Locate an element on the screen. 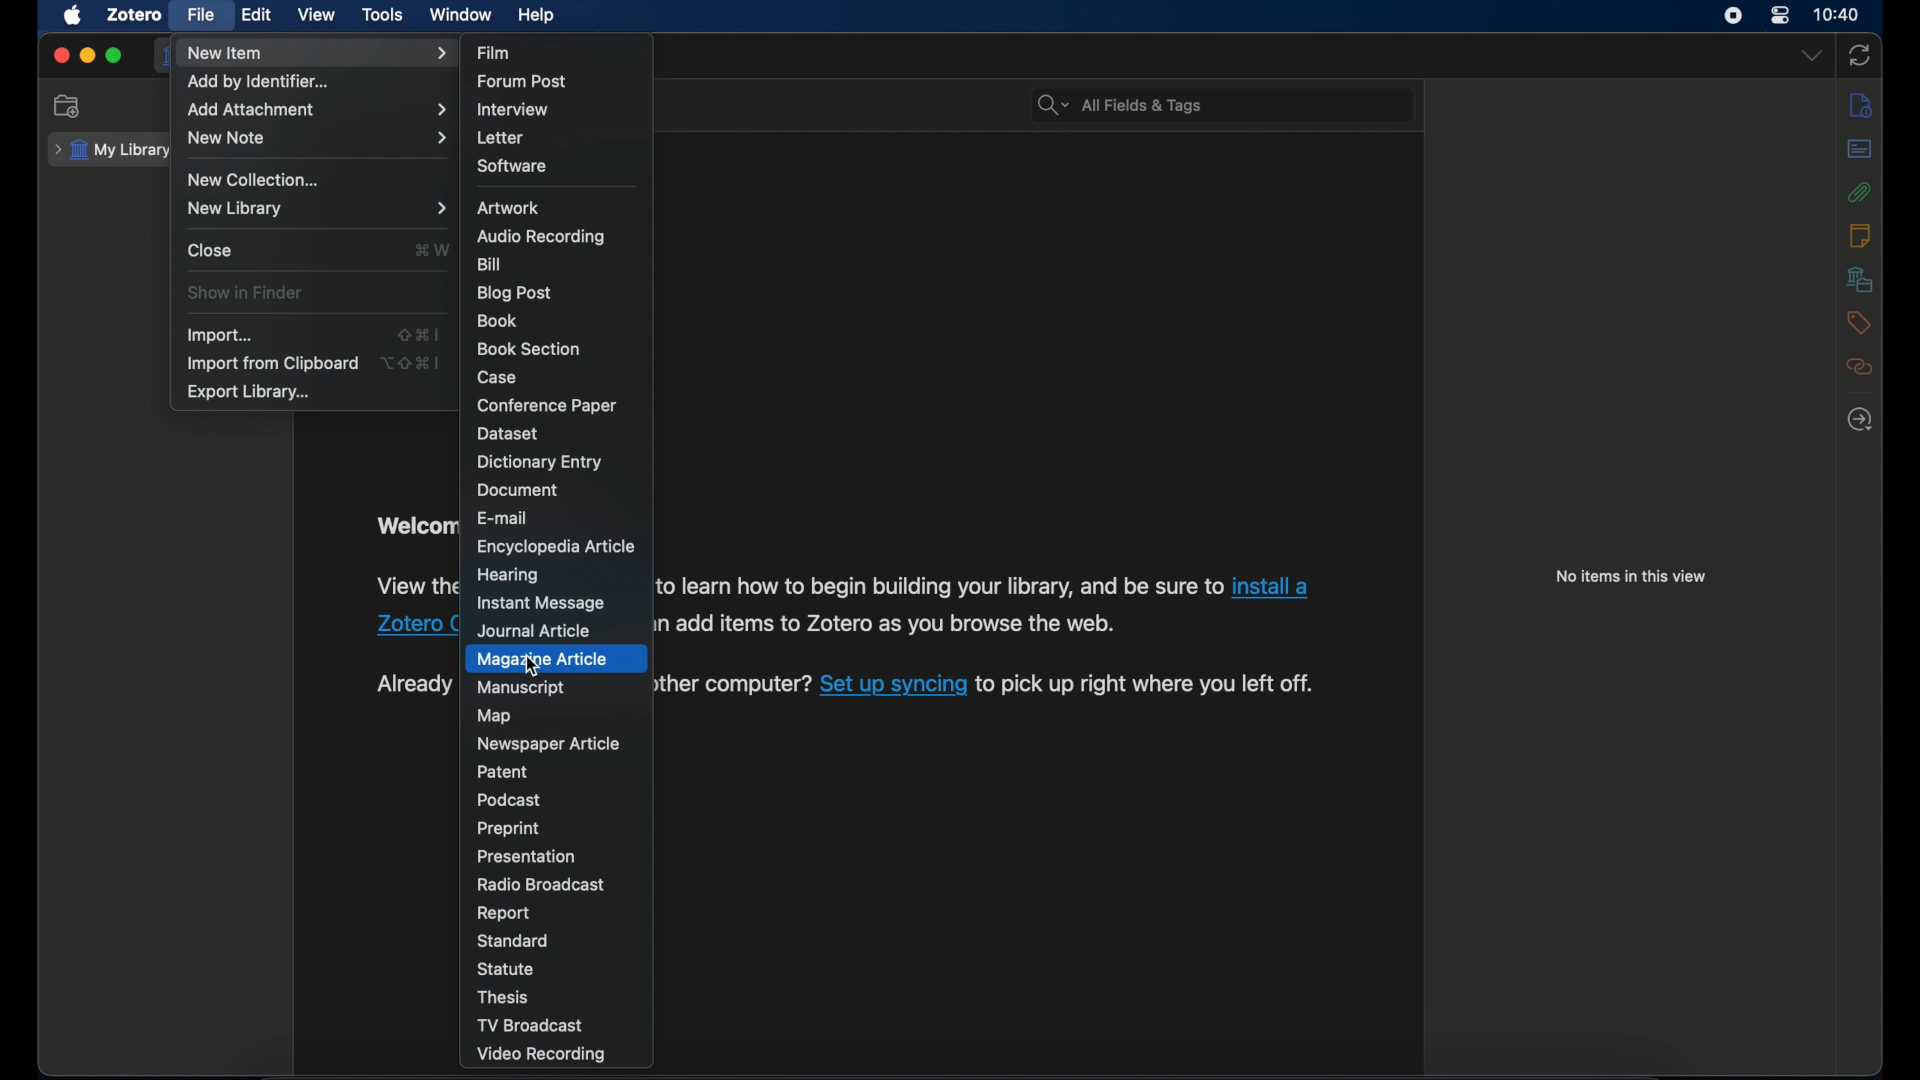  window is located at coordinates (462, 15).